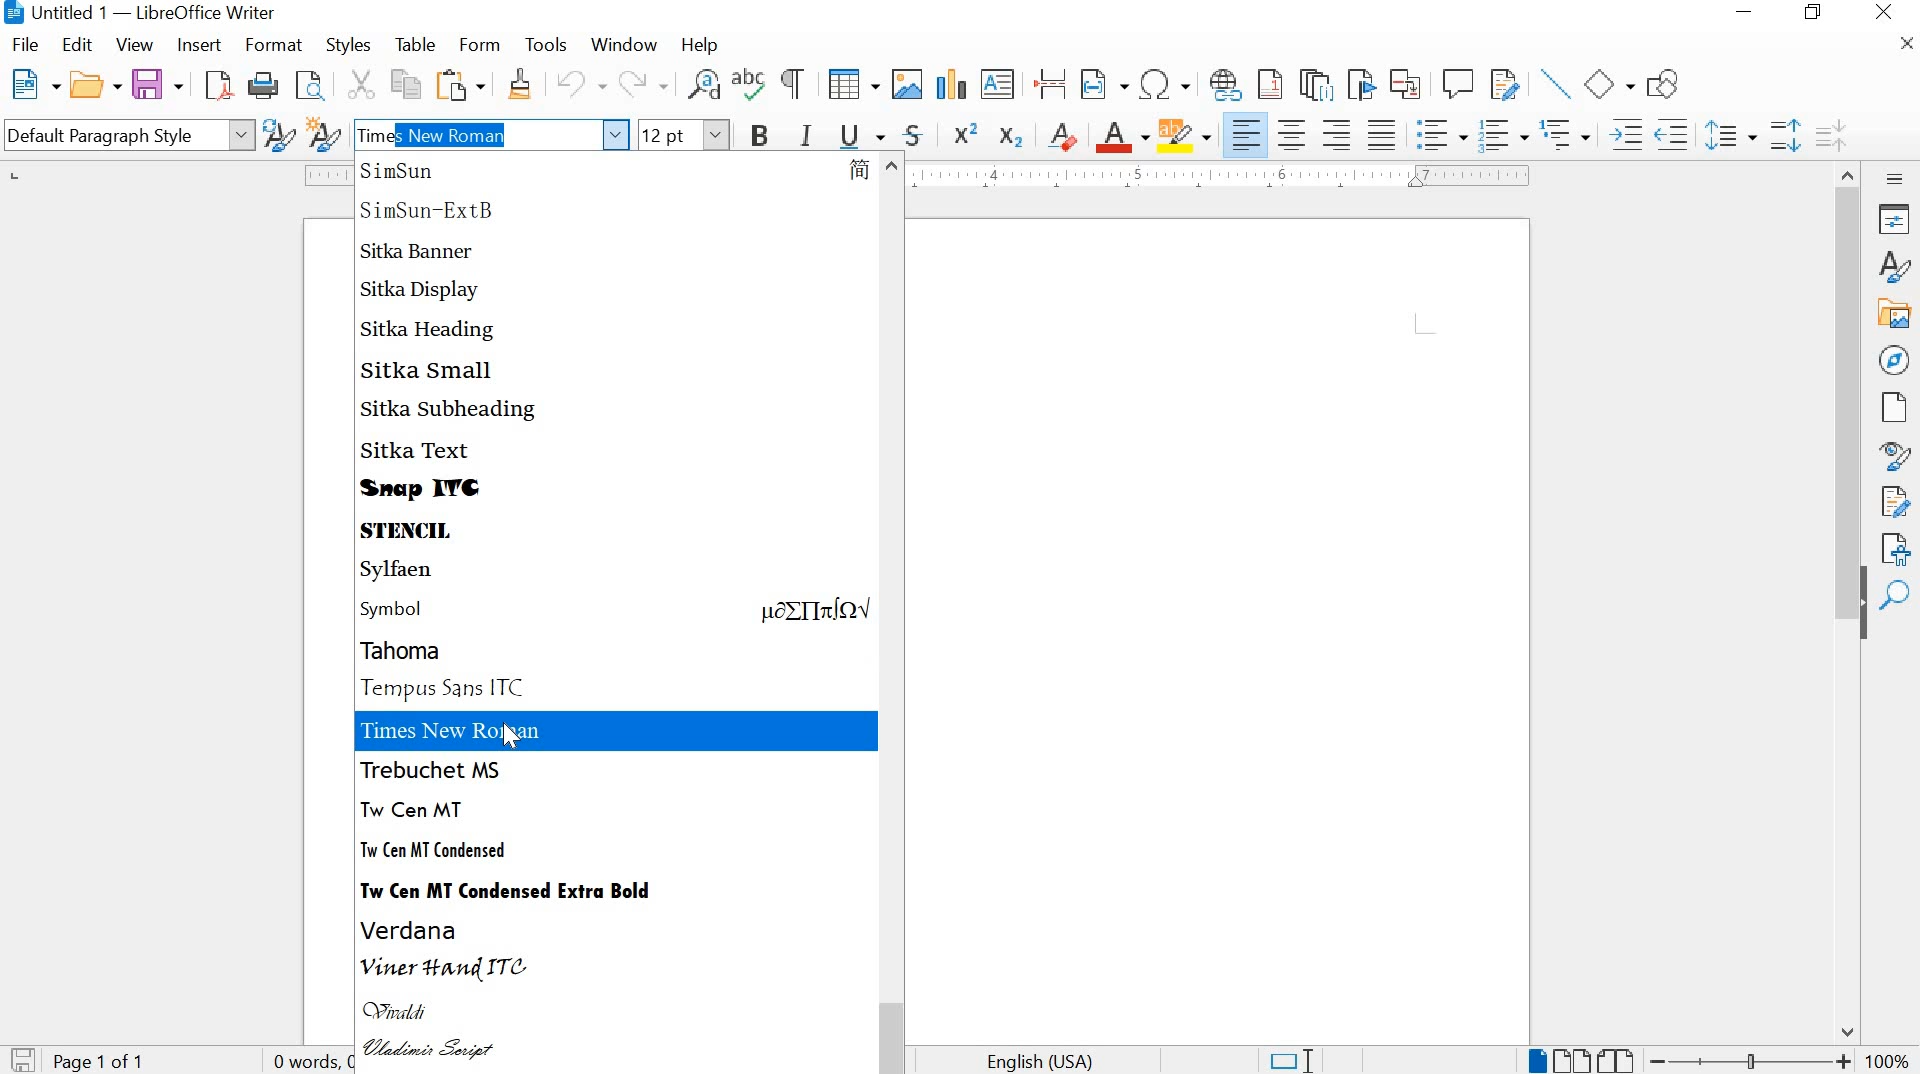  I want to click on untitled1 _libreOffie Writer, so click(166, 16).